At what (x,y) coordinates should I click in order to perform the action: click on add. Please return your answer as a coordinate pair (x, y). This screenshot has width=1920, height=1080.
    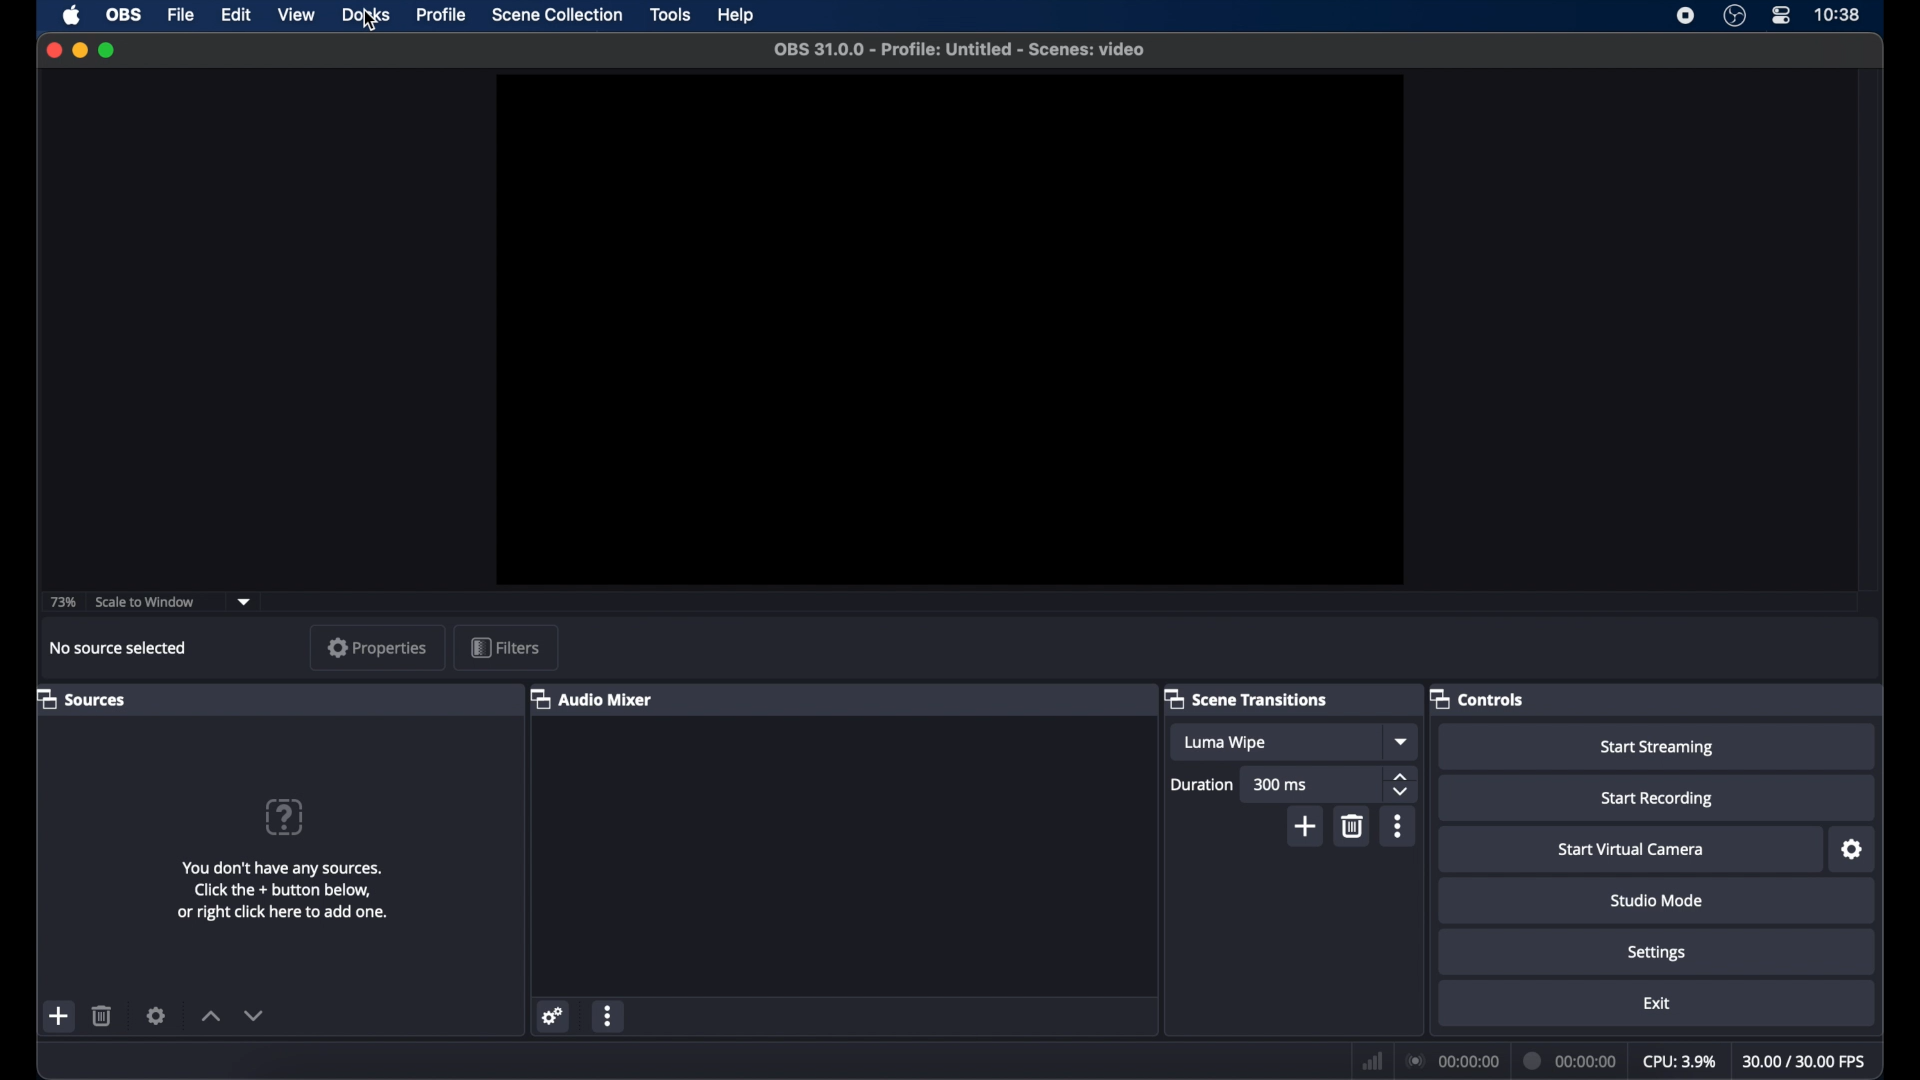
    Looking at the image, I should click on (1307, 826).